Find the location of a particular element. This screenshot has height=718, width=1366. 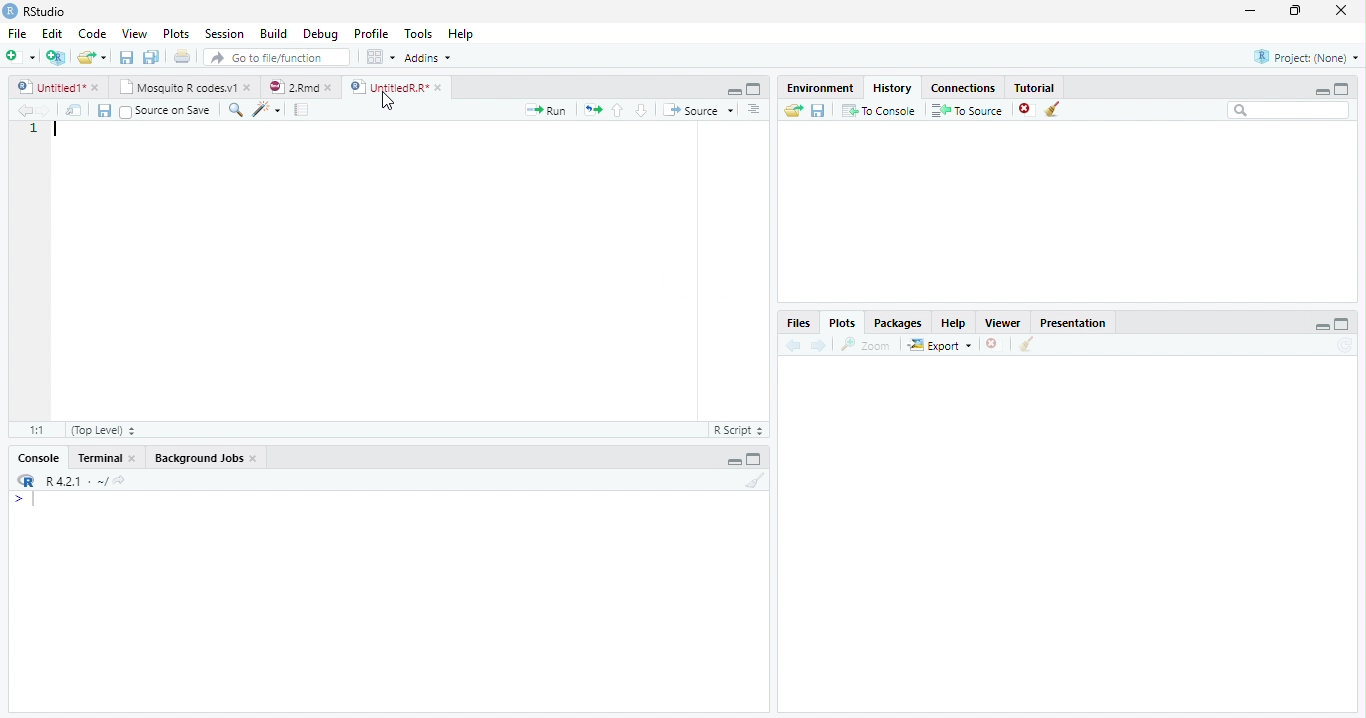

Minimize is located at coordinates (1321, 91).